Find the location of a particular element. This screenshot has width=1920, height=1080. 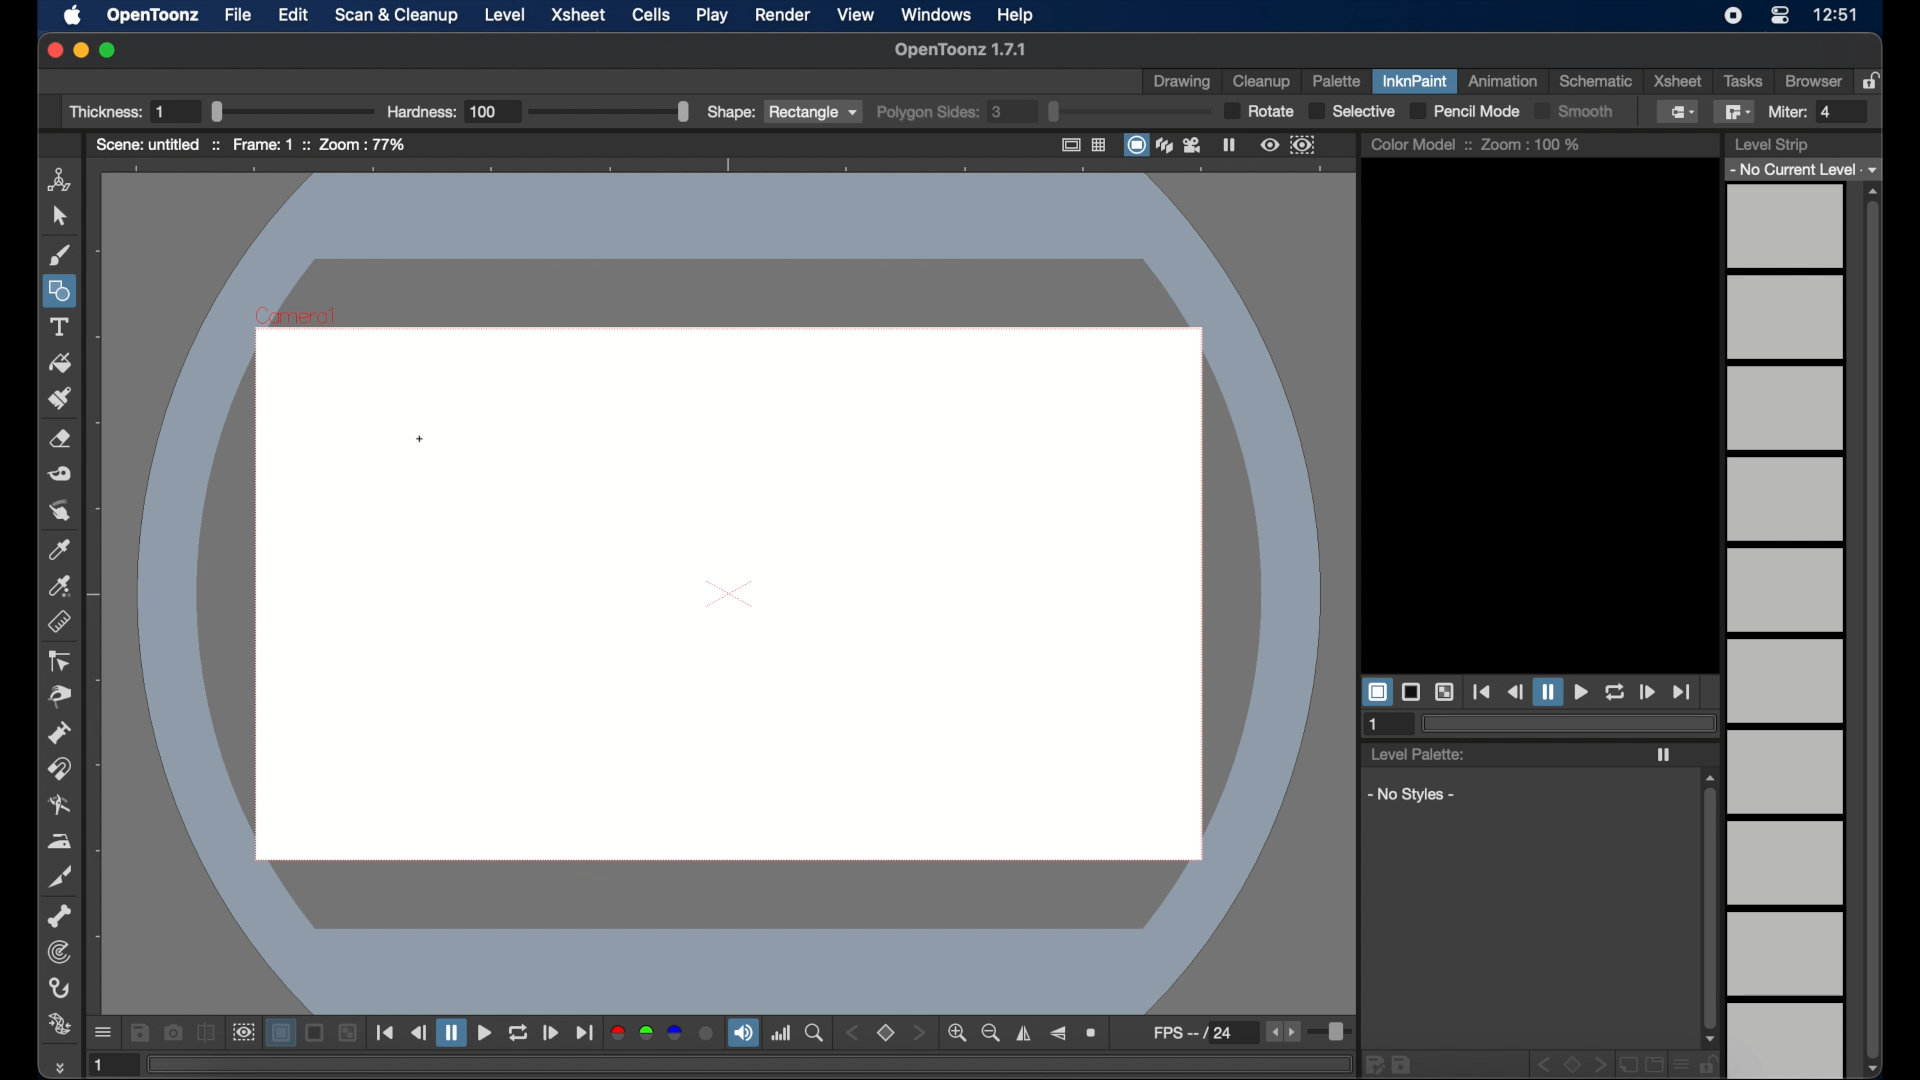

zoom out is located at coordinates (991, 1033).